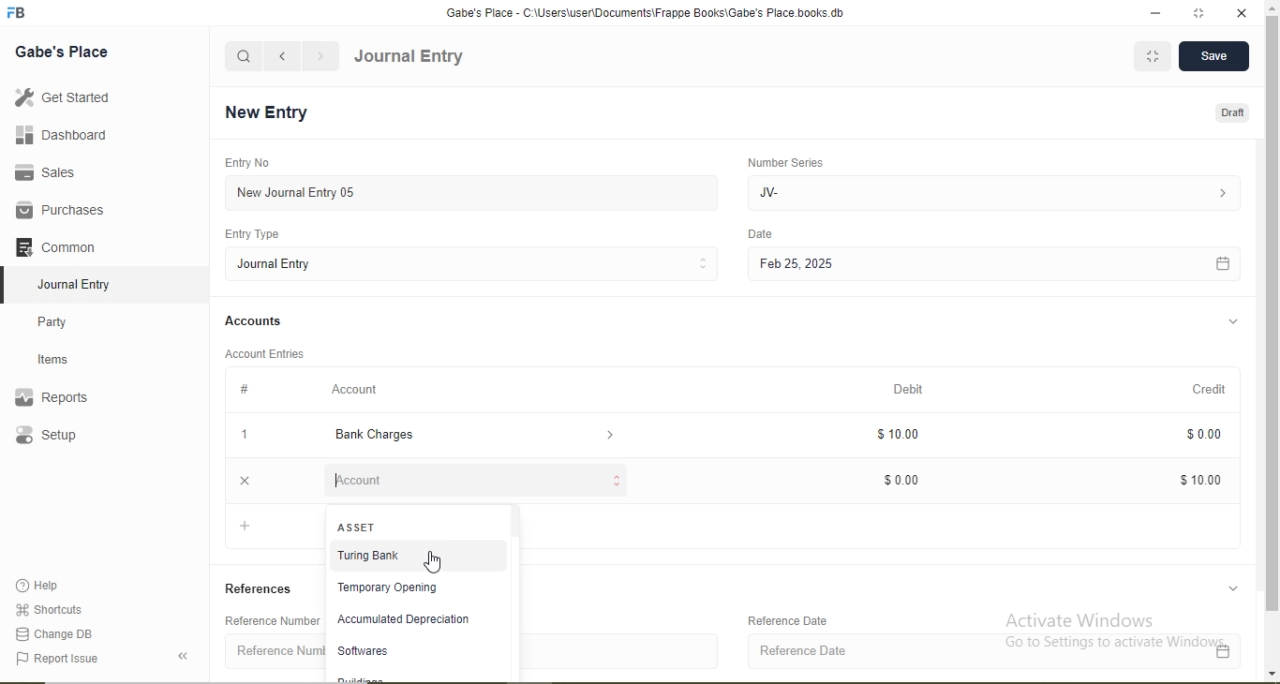 The height and width of the screenshot is (684, 1280). I want to click on 1, so click(242, 434).